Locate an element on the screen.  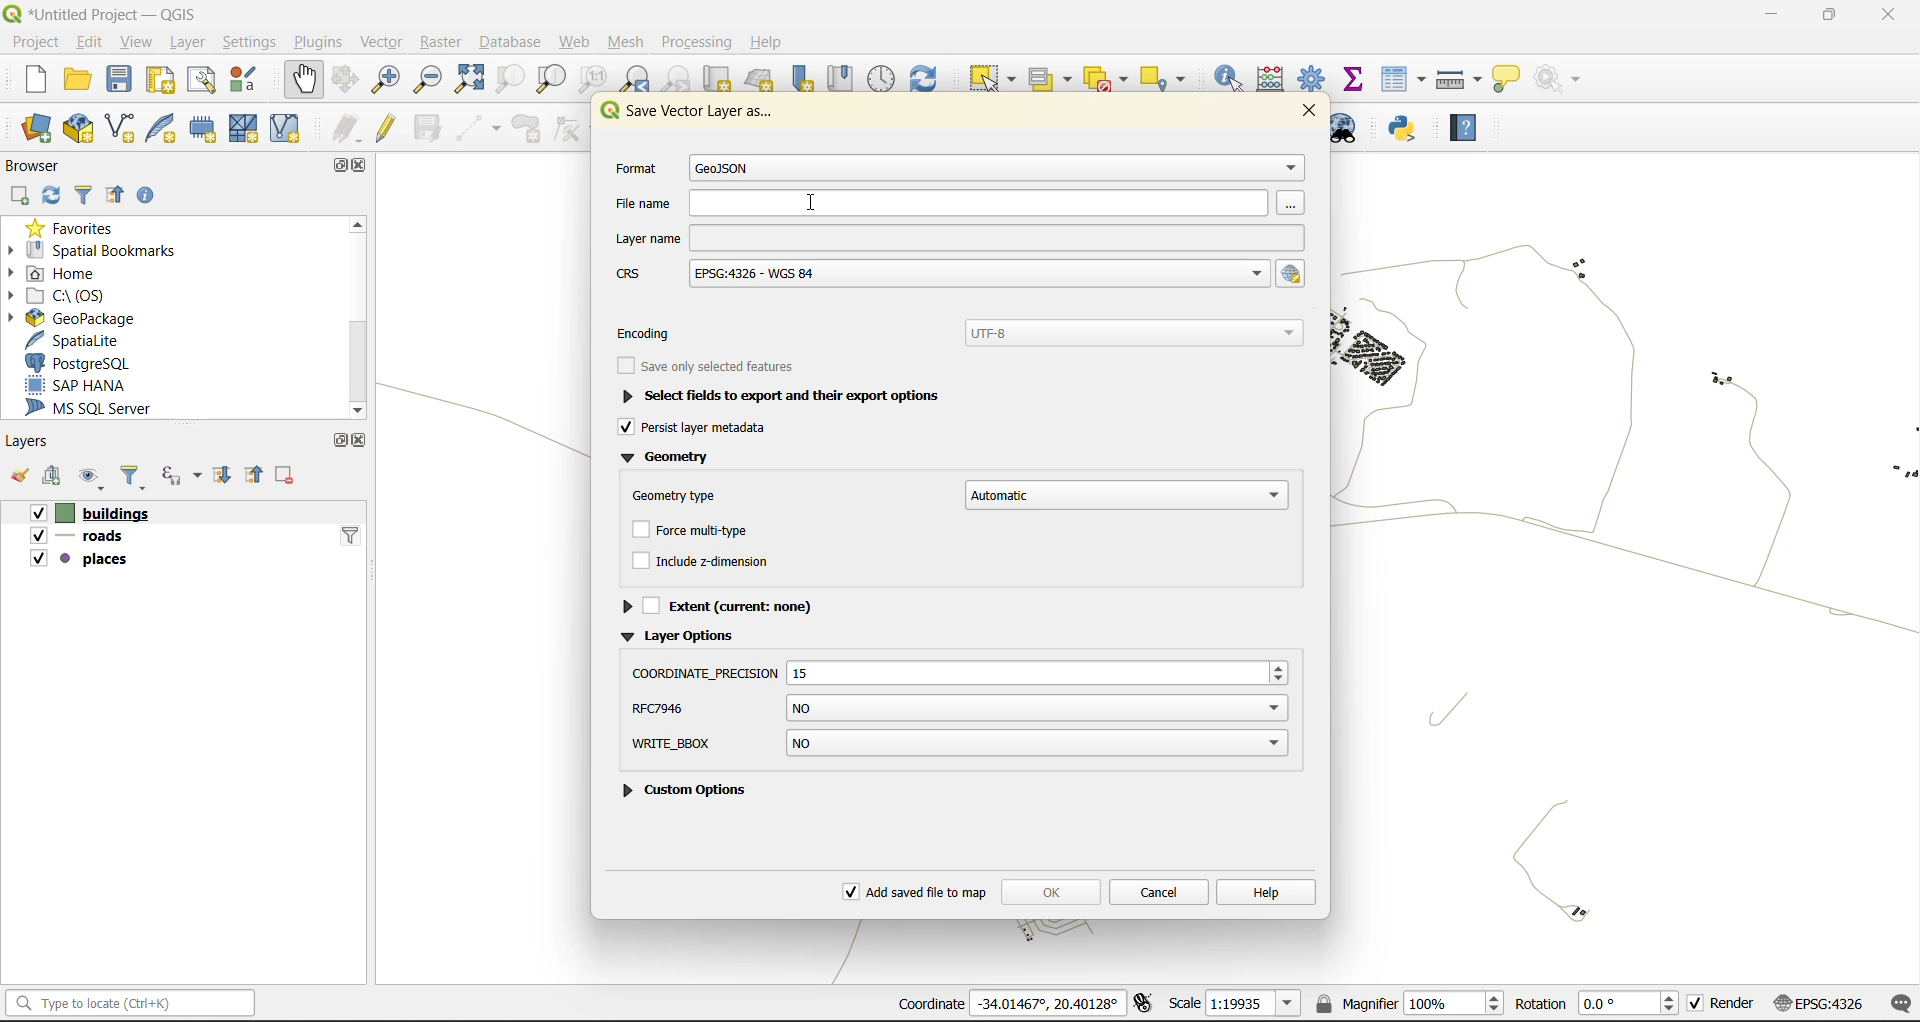
measure line is located at coordinates (1458, 82).